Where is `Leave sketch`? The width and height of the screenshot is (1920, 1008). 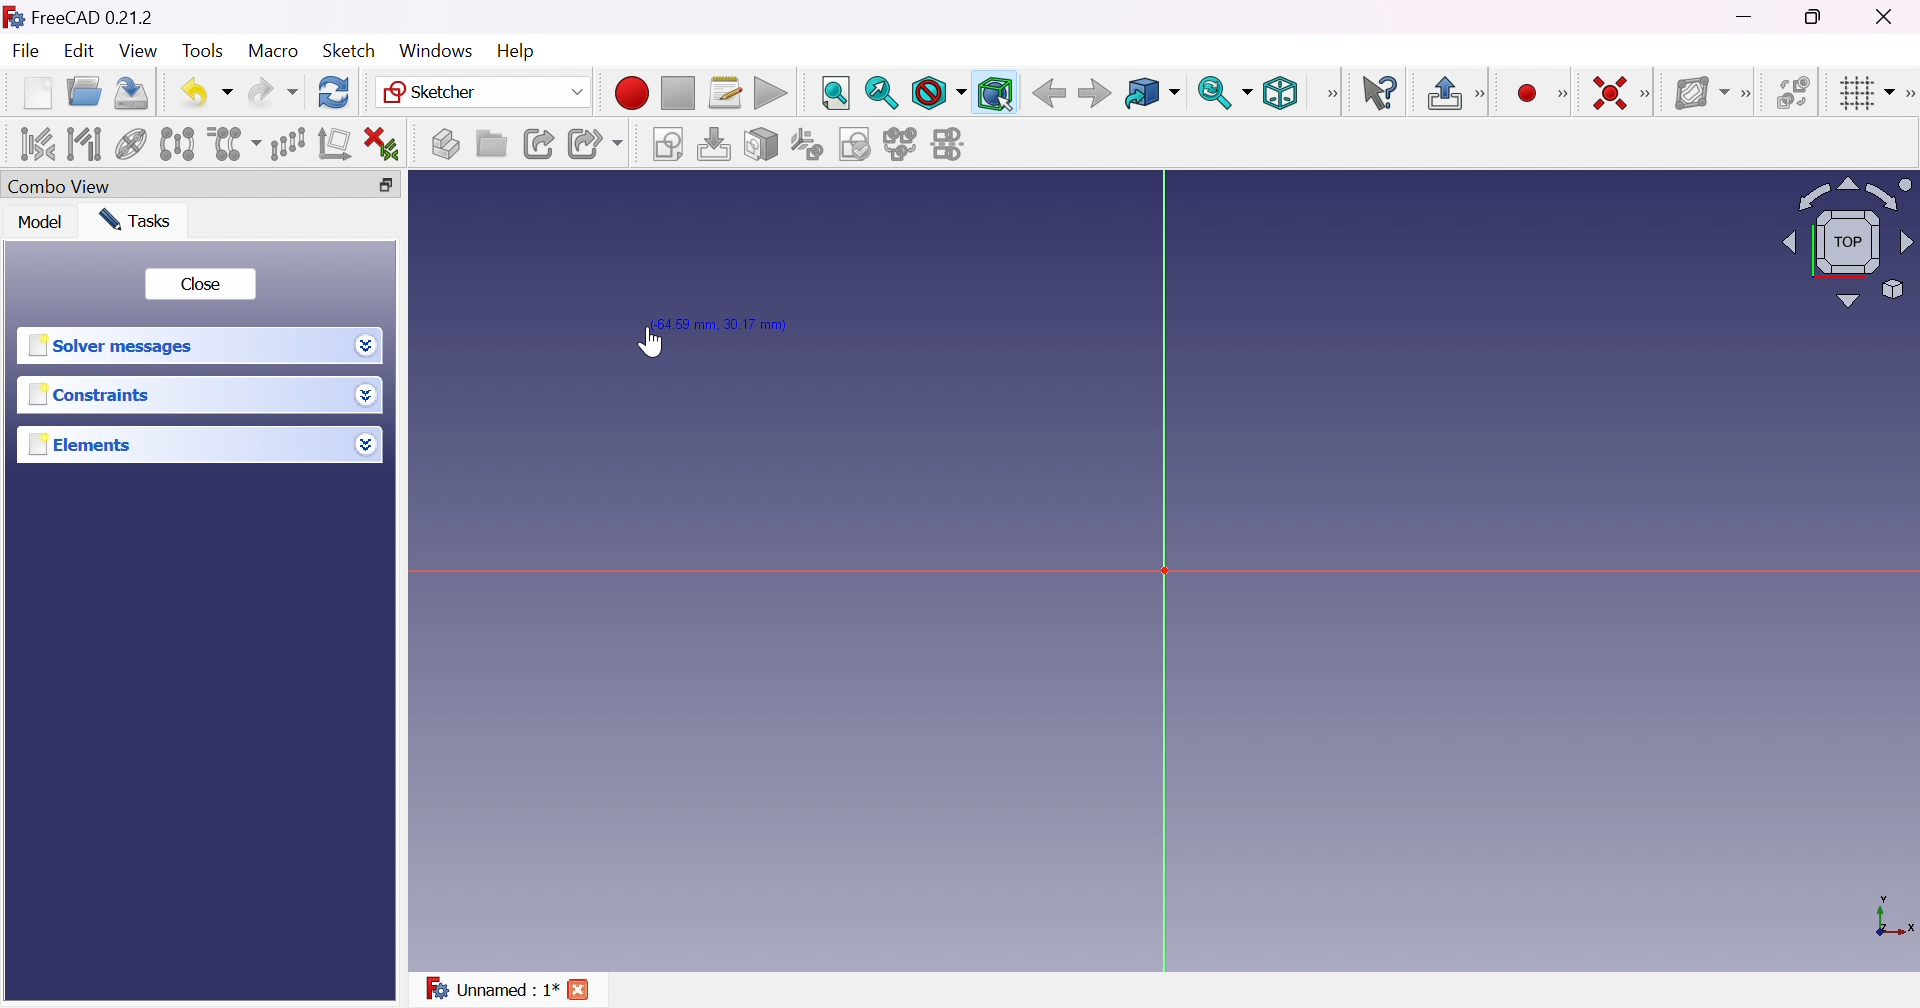 Leave sketch is located at coordinates (1442, 93).